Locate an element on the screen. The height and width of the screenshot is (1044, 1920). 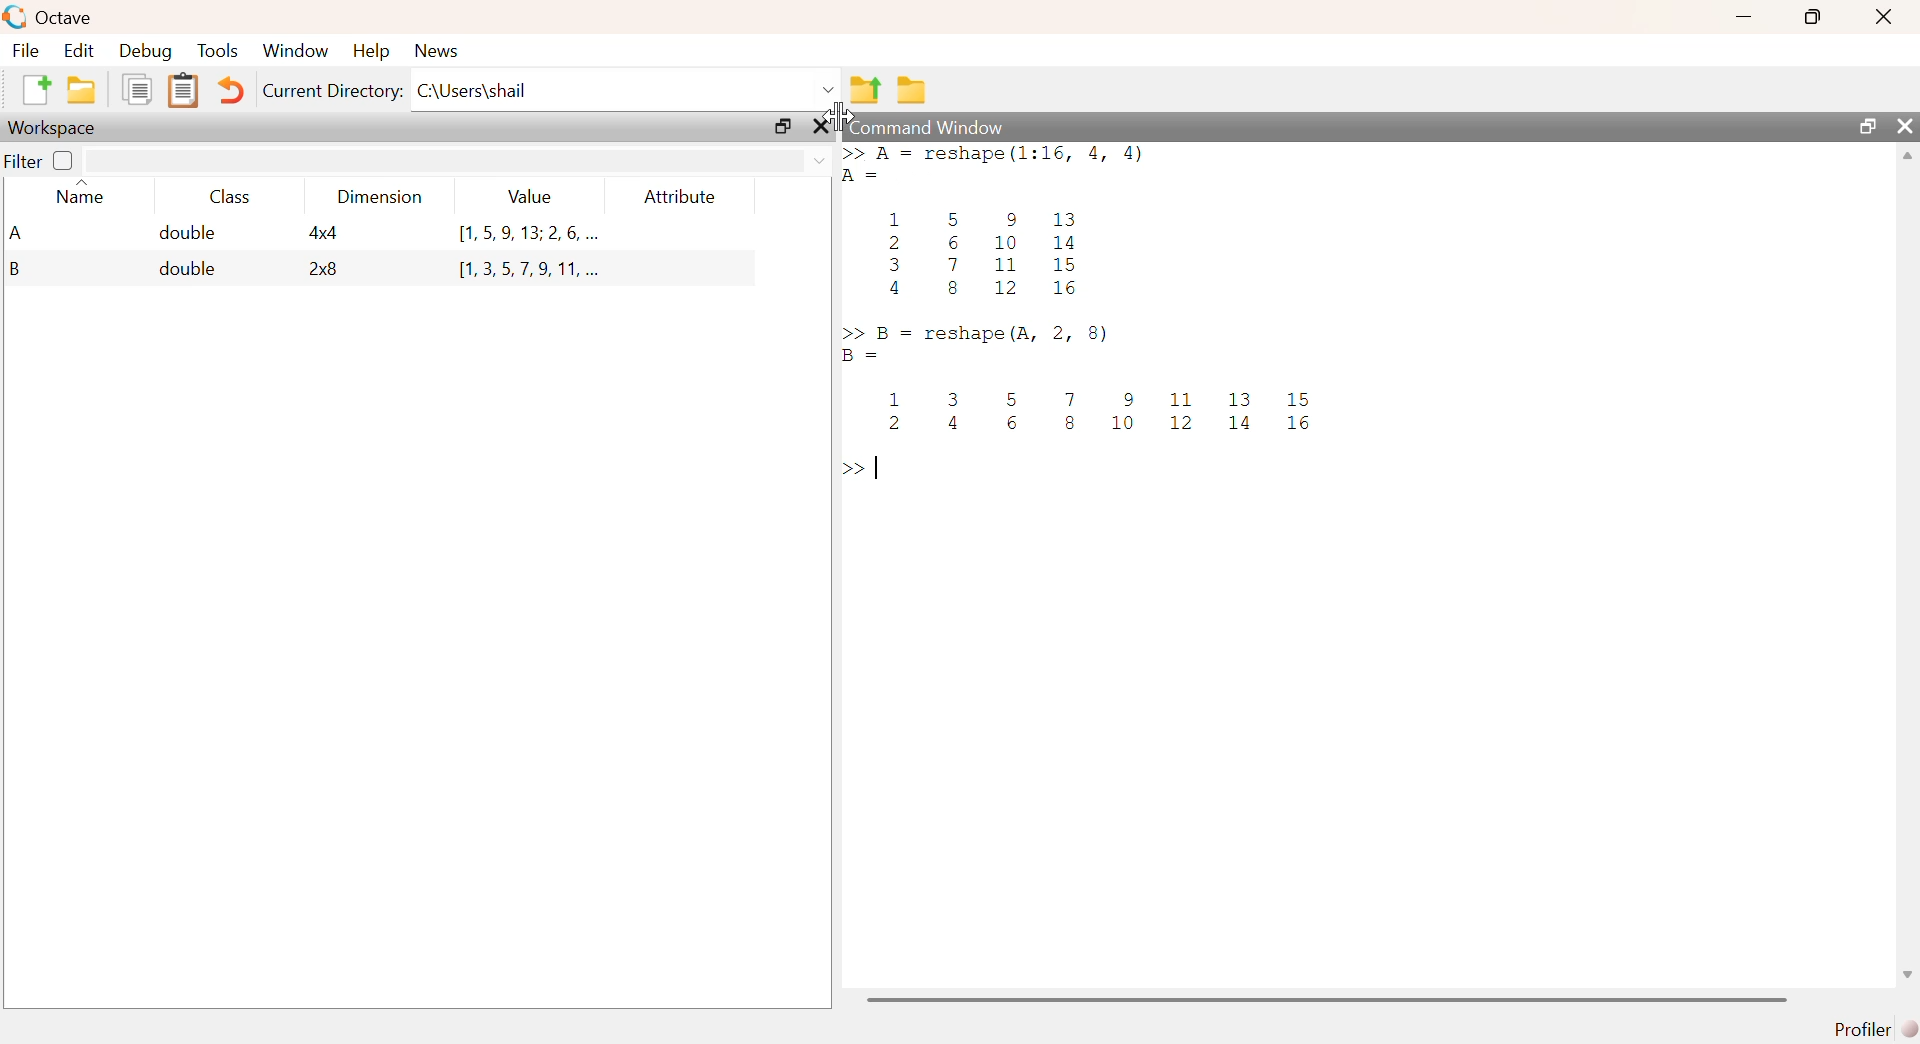
filter is located at coordinates (458, 161).